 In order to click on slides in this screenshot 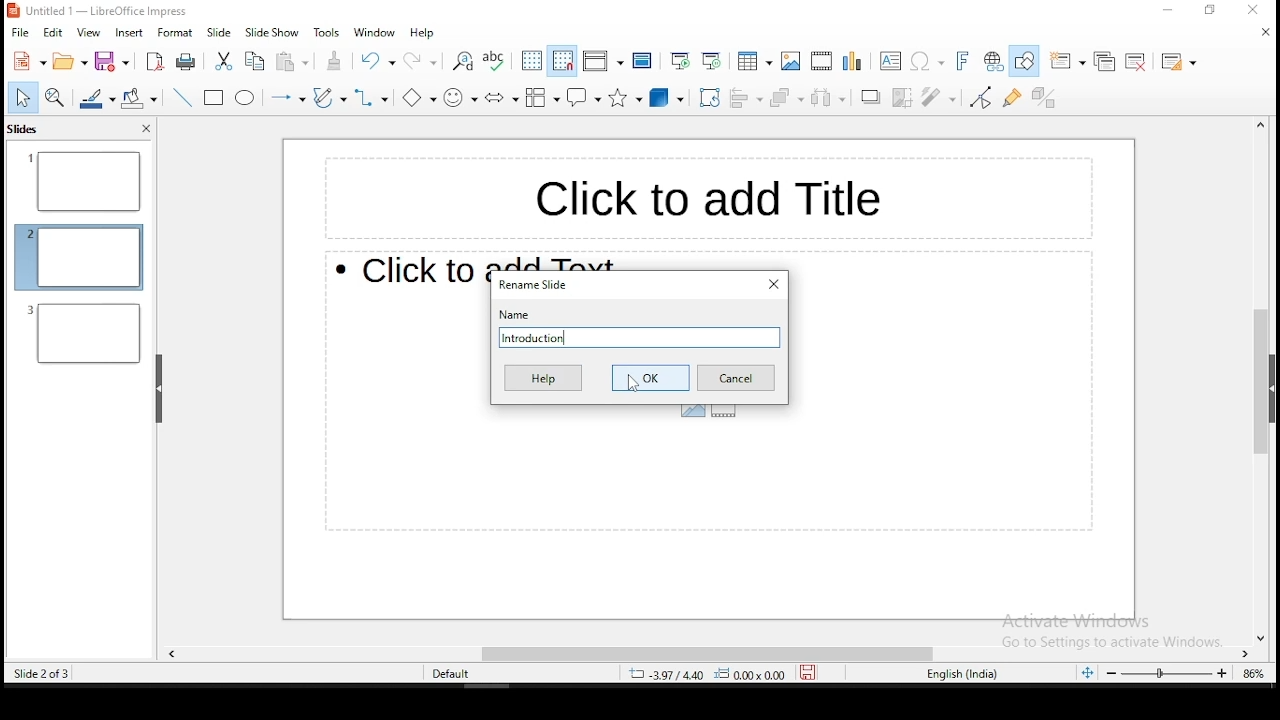, I will do `click(24, 131)`.